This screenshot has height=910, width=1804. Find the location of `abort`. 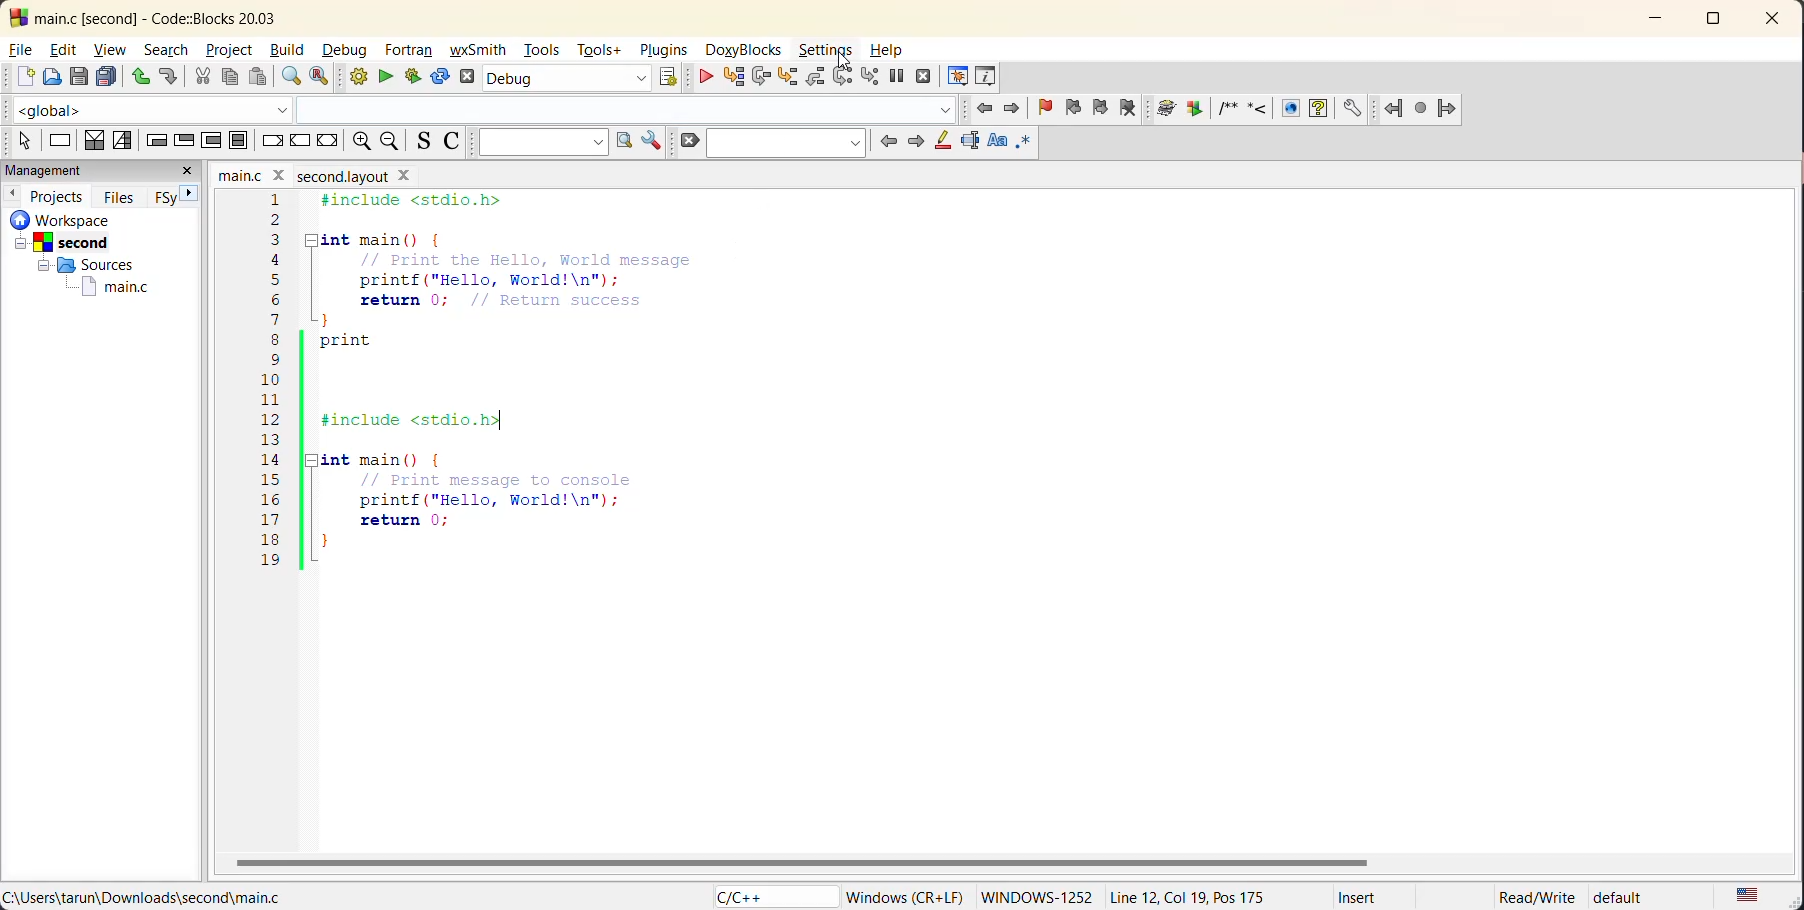

abort is located at coordinates (467, 76).